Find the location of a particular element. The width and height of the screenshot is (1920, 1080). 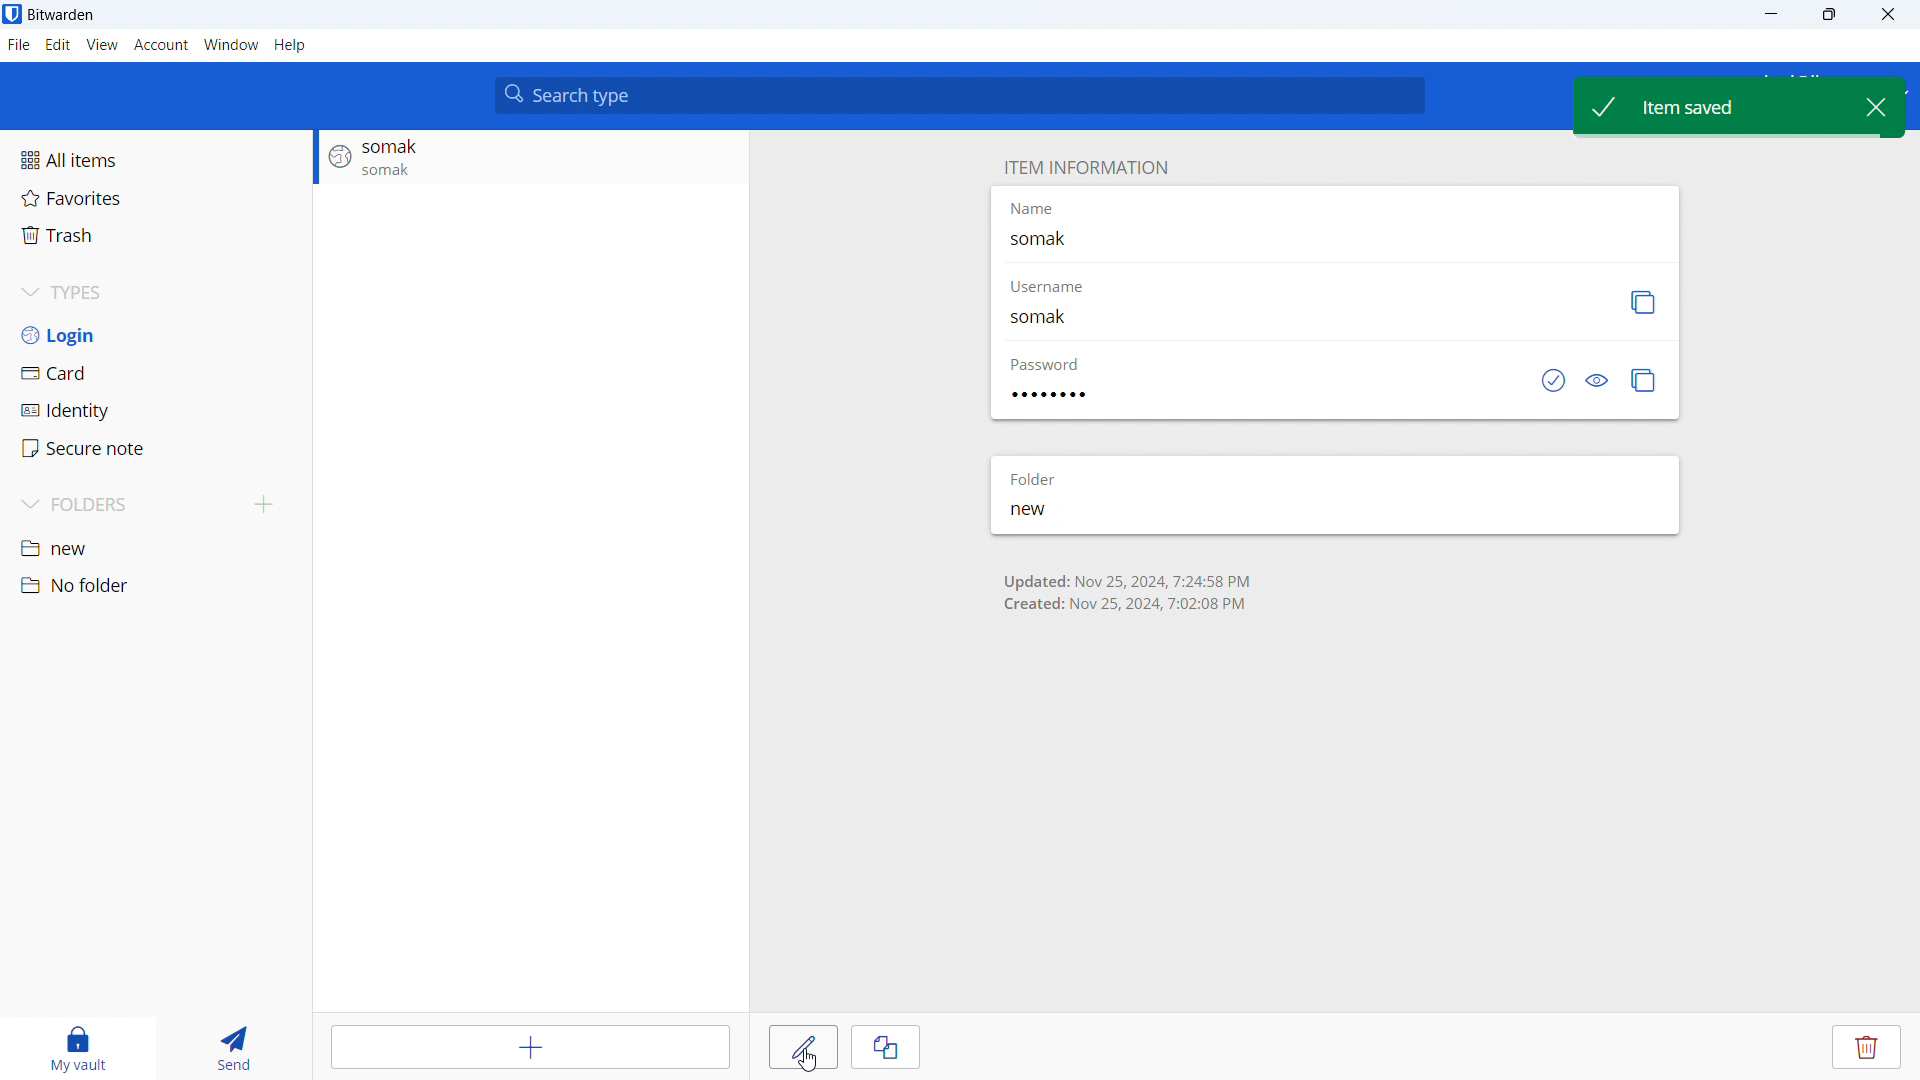

minimize is located at coordinates (1769, 15).